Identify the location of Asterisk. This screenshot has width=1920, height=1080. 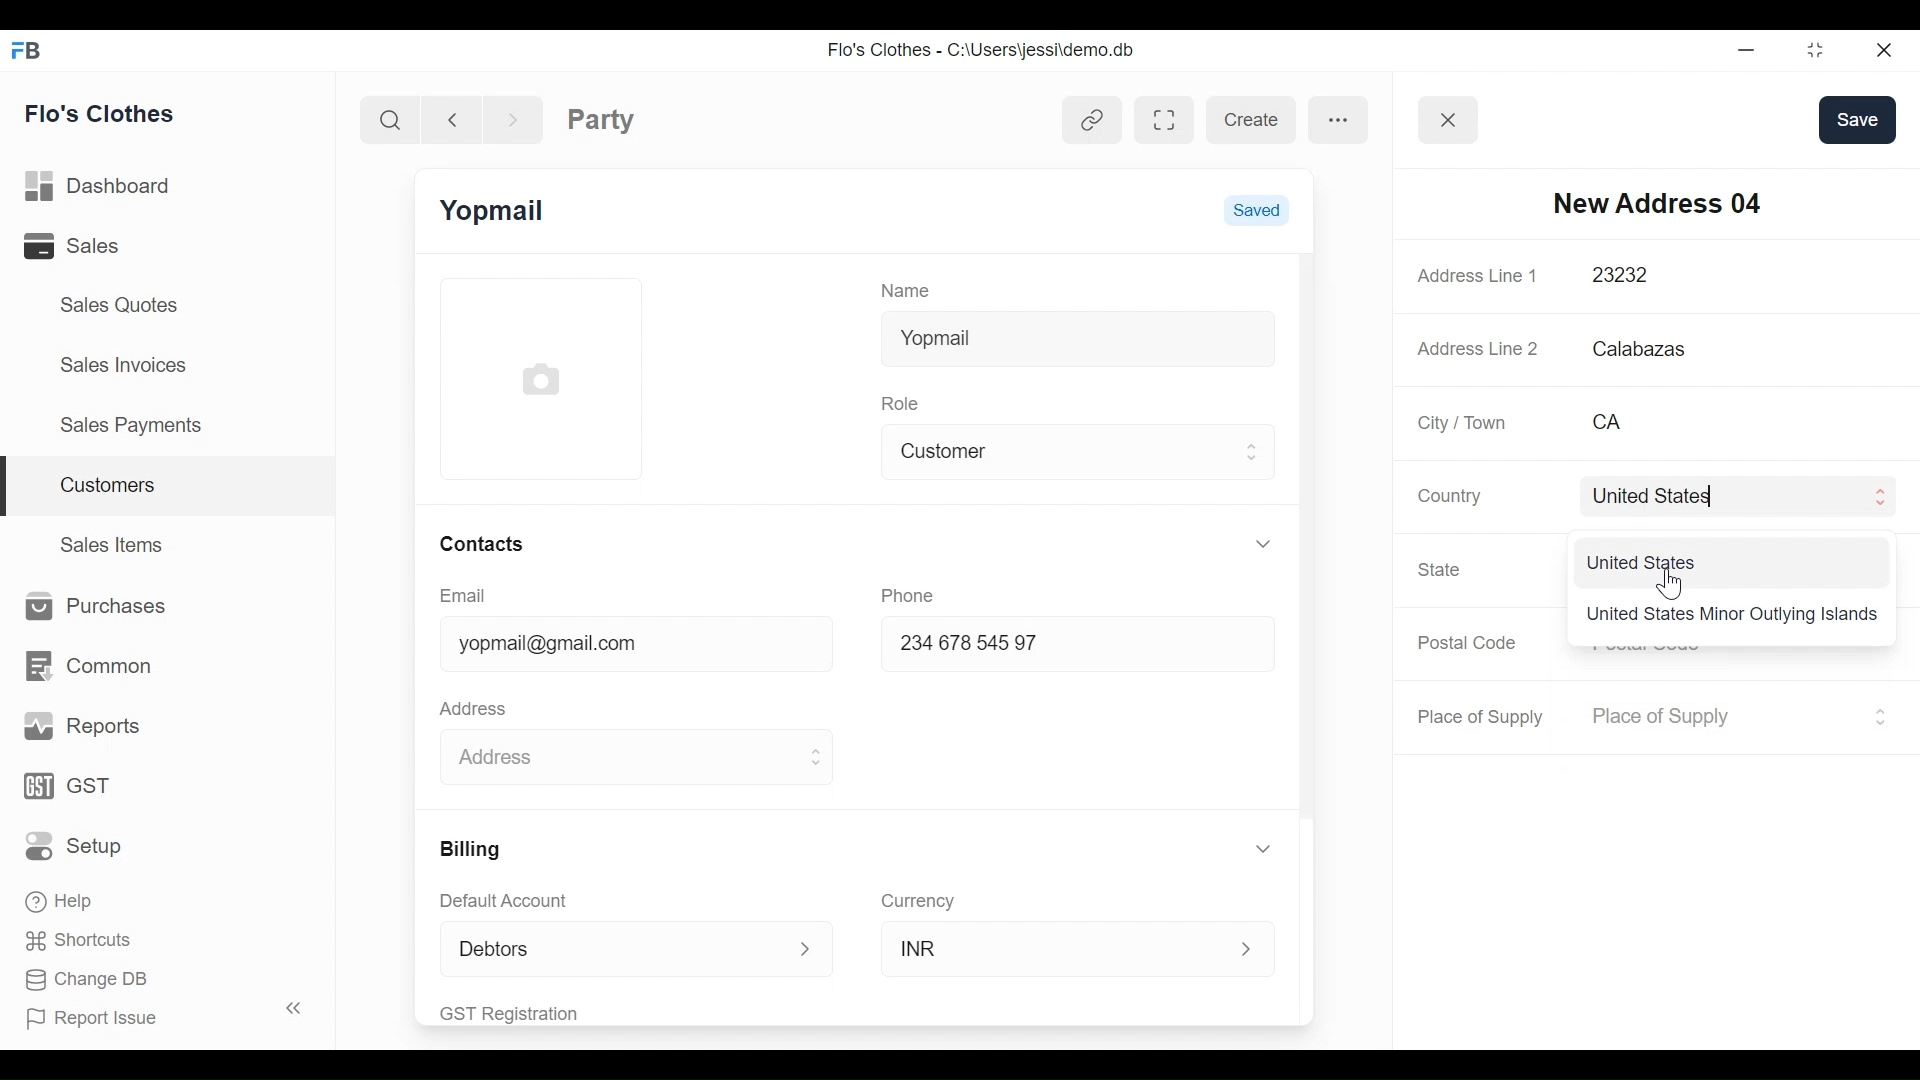
(1875, 275).